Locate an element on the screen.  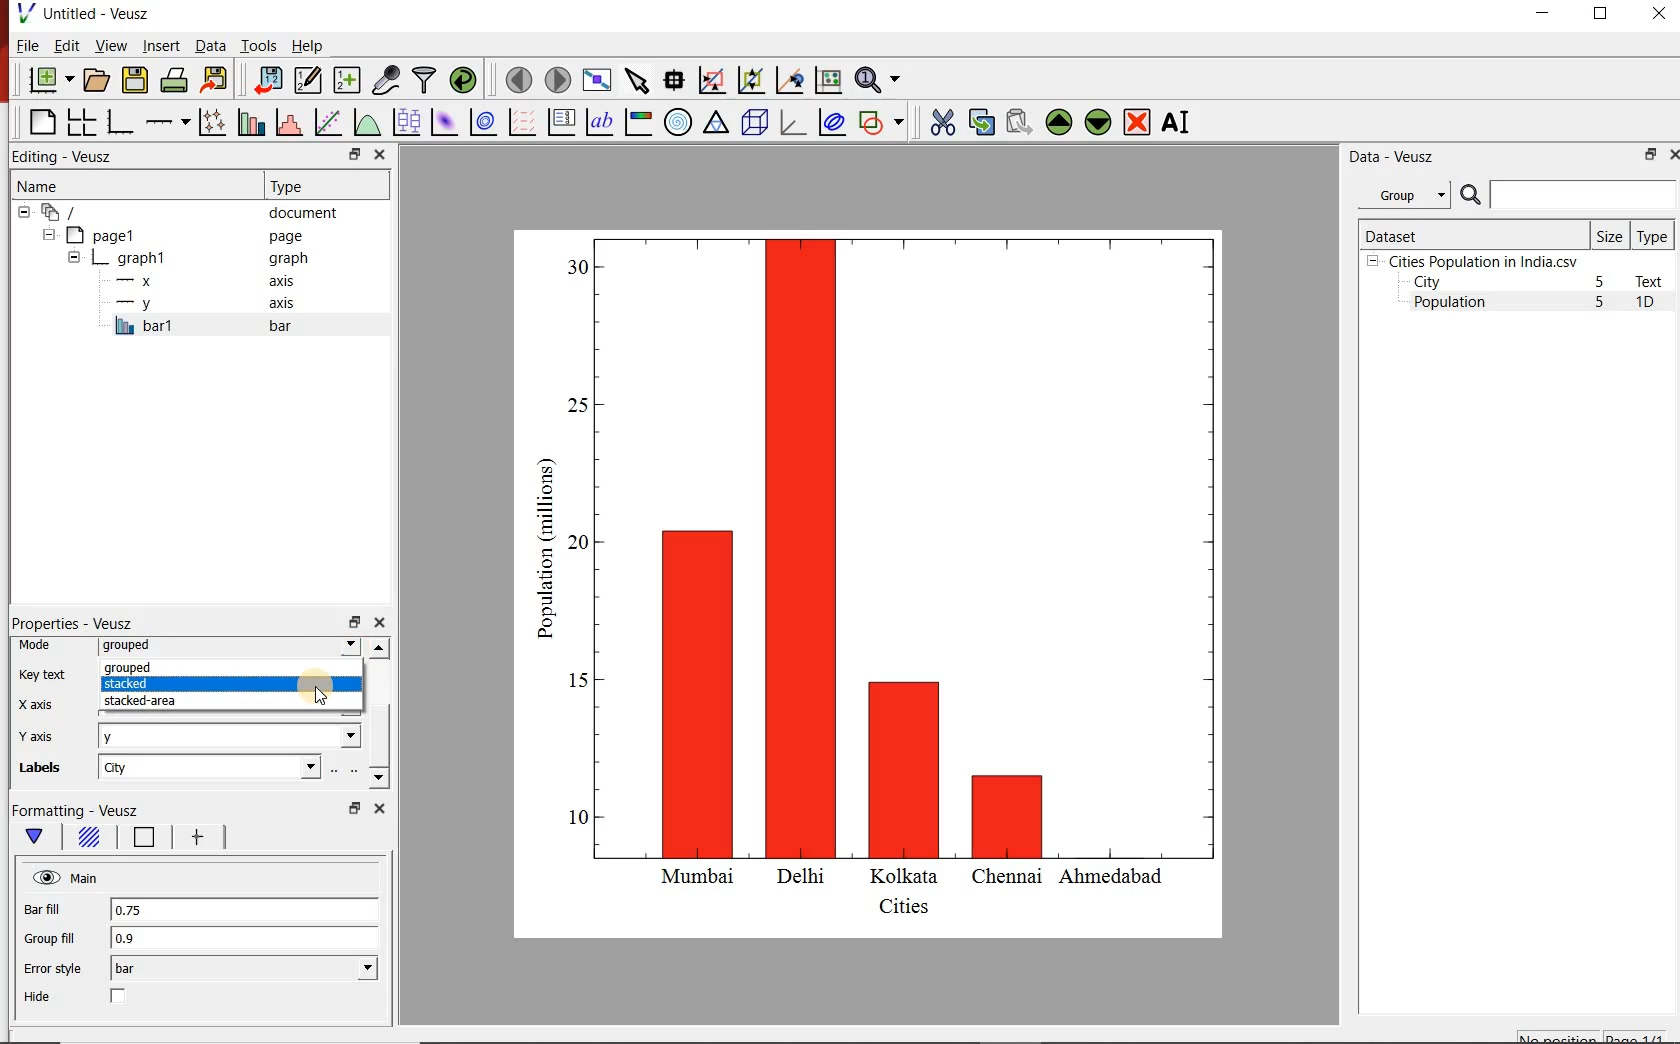
Type is located at coordinates (1654, 235).